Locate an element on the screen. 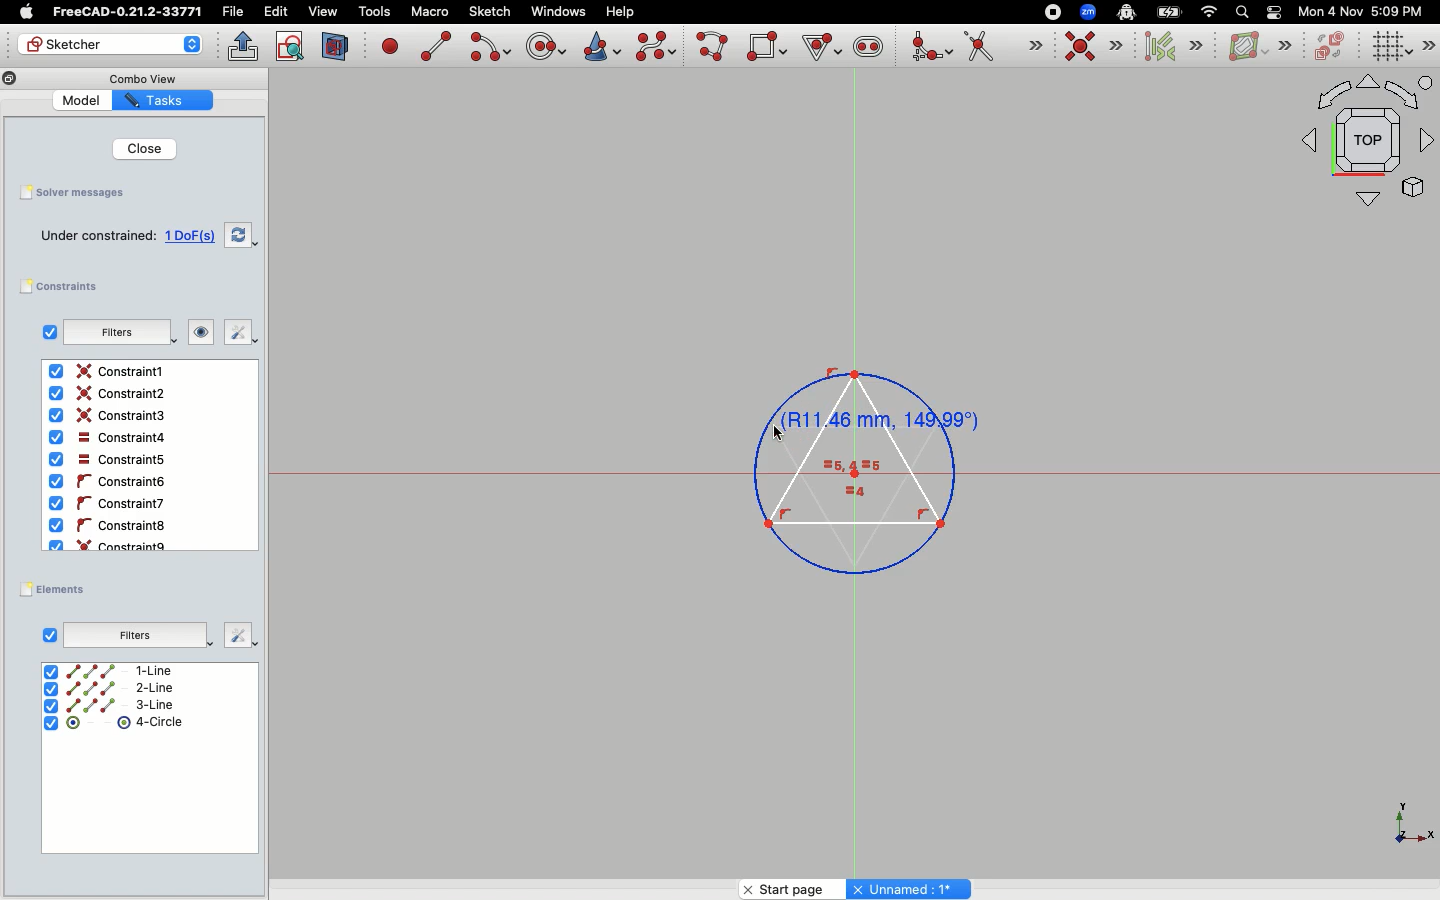  4-Circle is located at coordinates (113, 726).